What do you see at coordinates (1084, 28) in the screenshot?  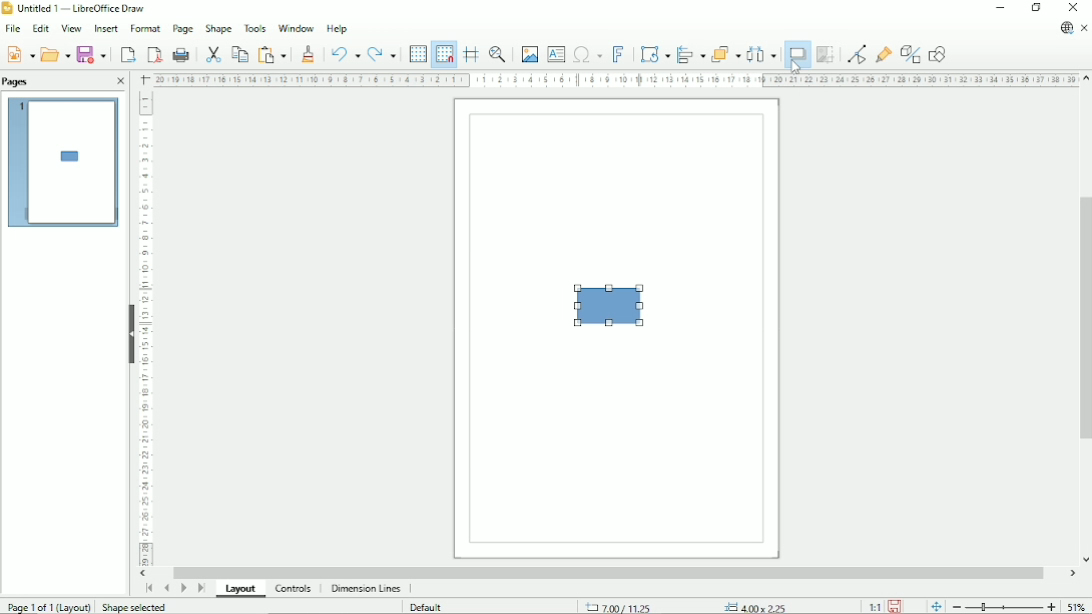 I see `Close document` at bounding box center [1084, 28].